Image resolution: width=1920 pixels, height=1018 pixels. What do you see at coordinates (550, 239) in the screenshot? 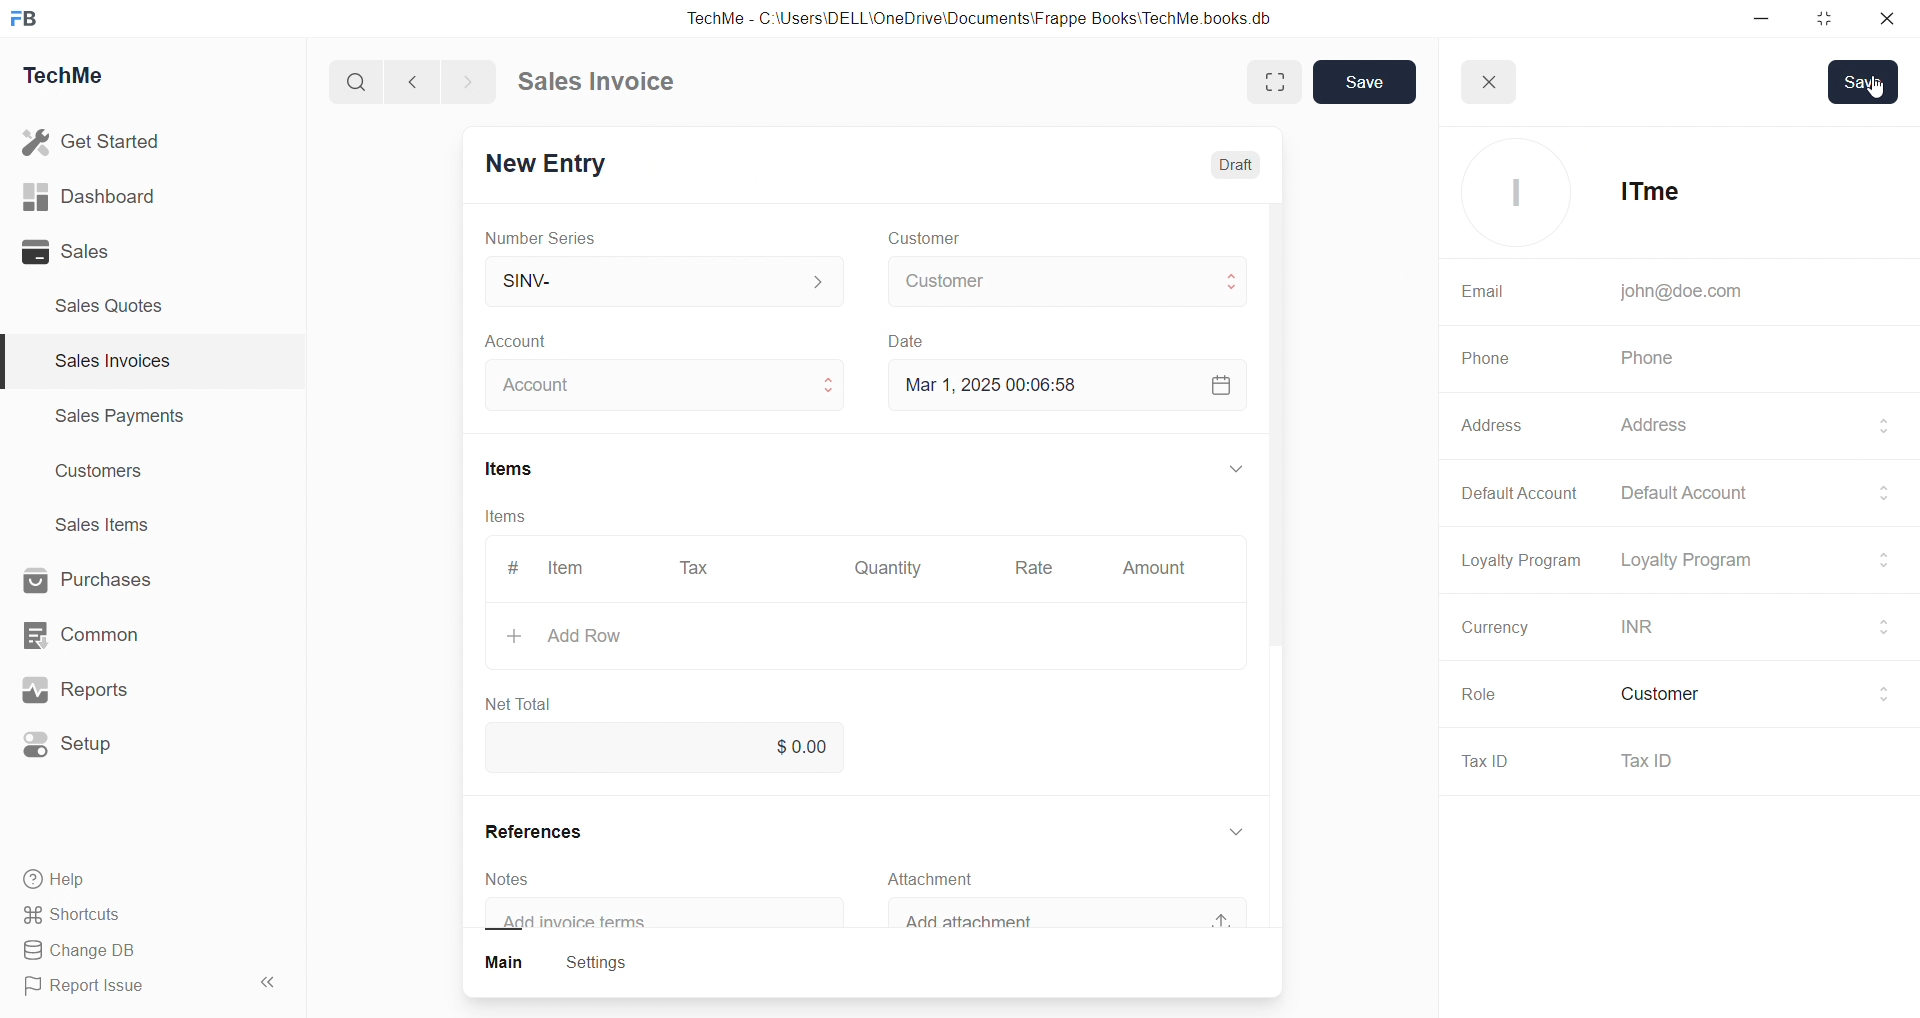
I see `Number Series` at bounding box center [550, 239].